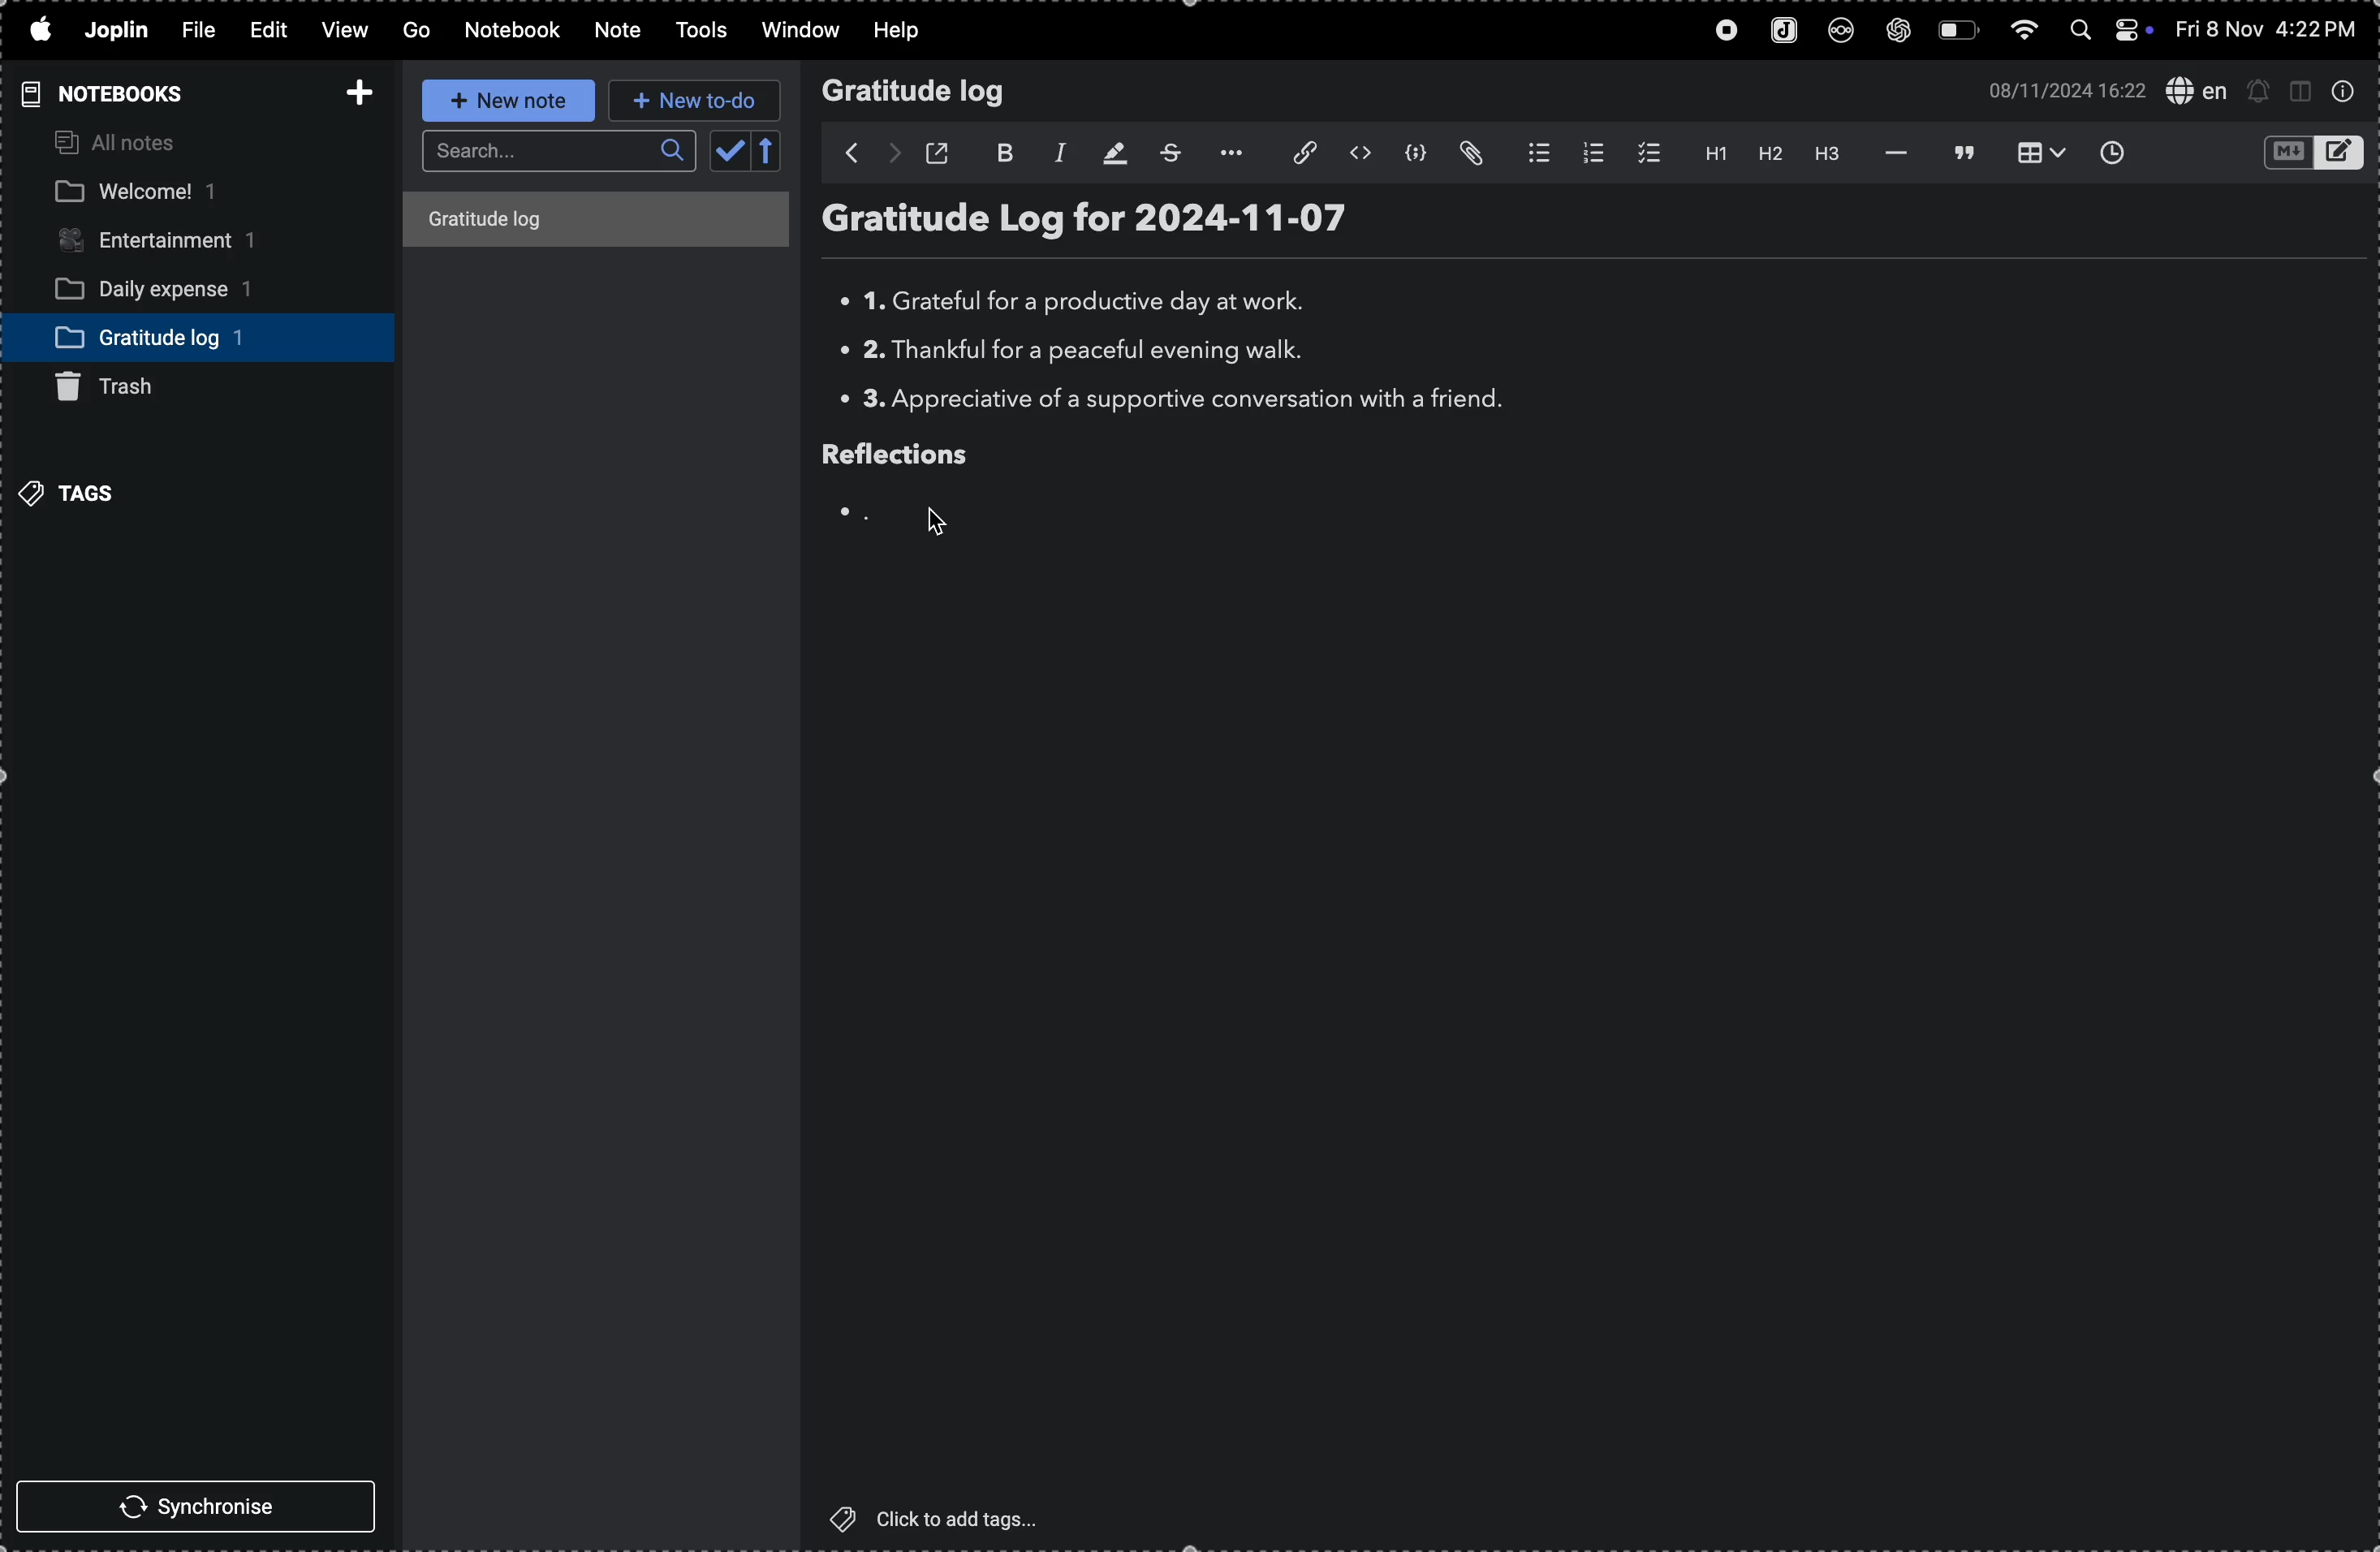 This screenshot has height=1552, width=2380. What do you see at coordinates (1710, 153) in the screenshot?
I see `heading 1` at bounding box center [1710, 153].